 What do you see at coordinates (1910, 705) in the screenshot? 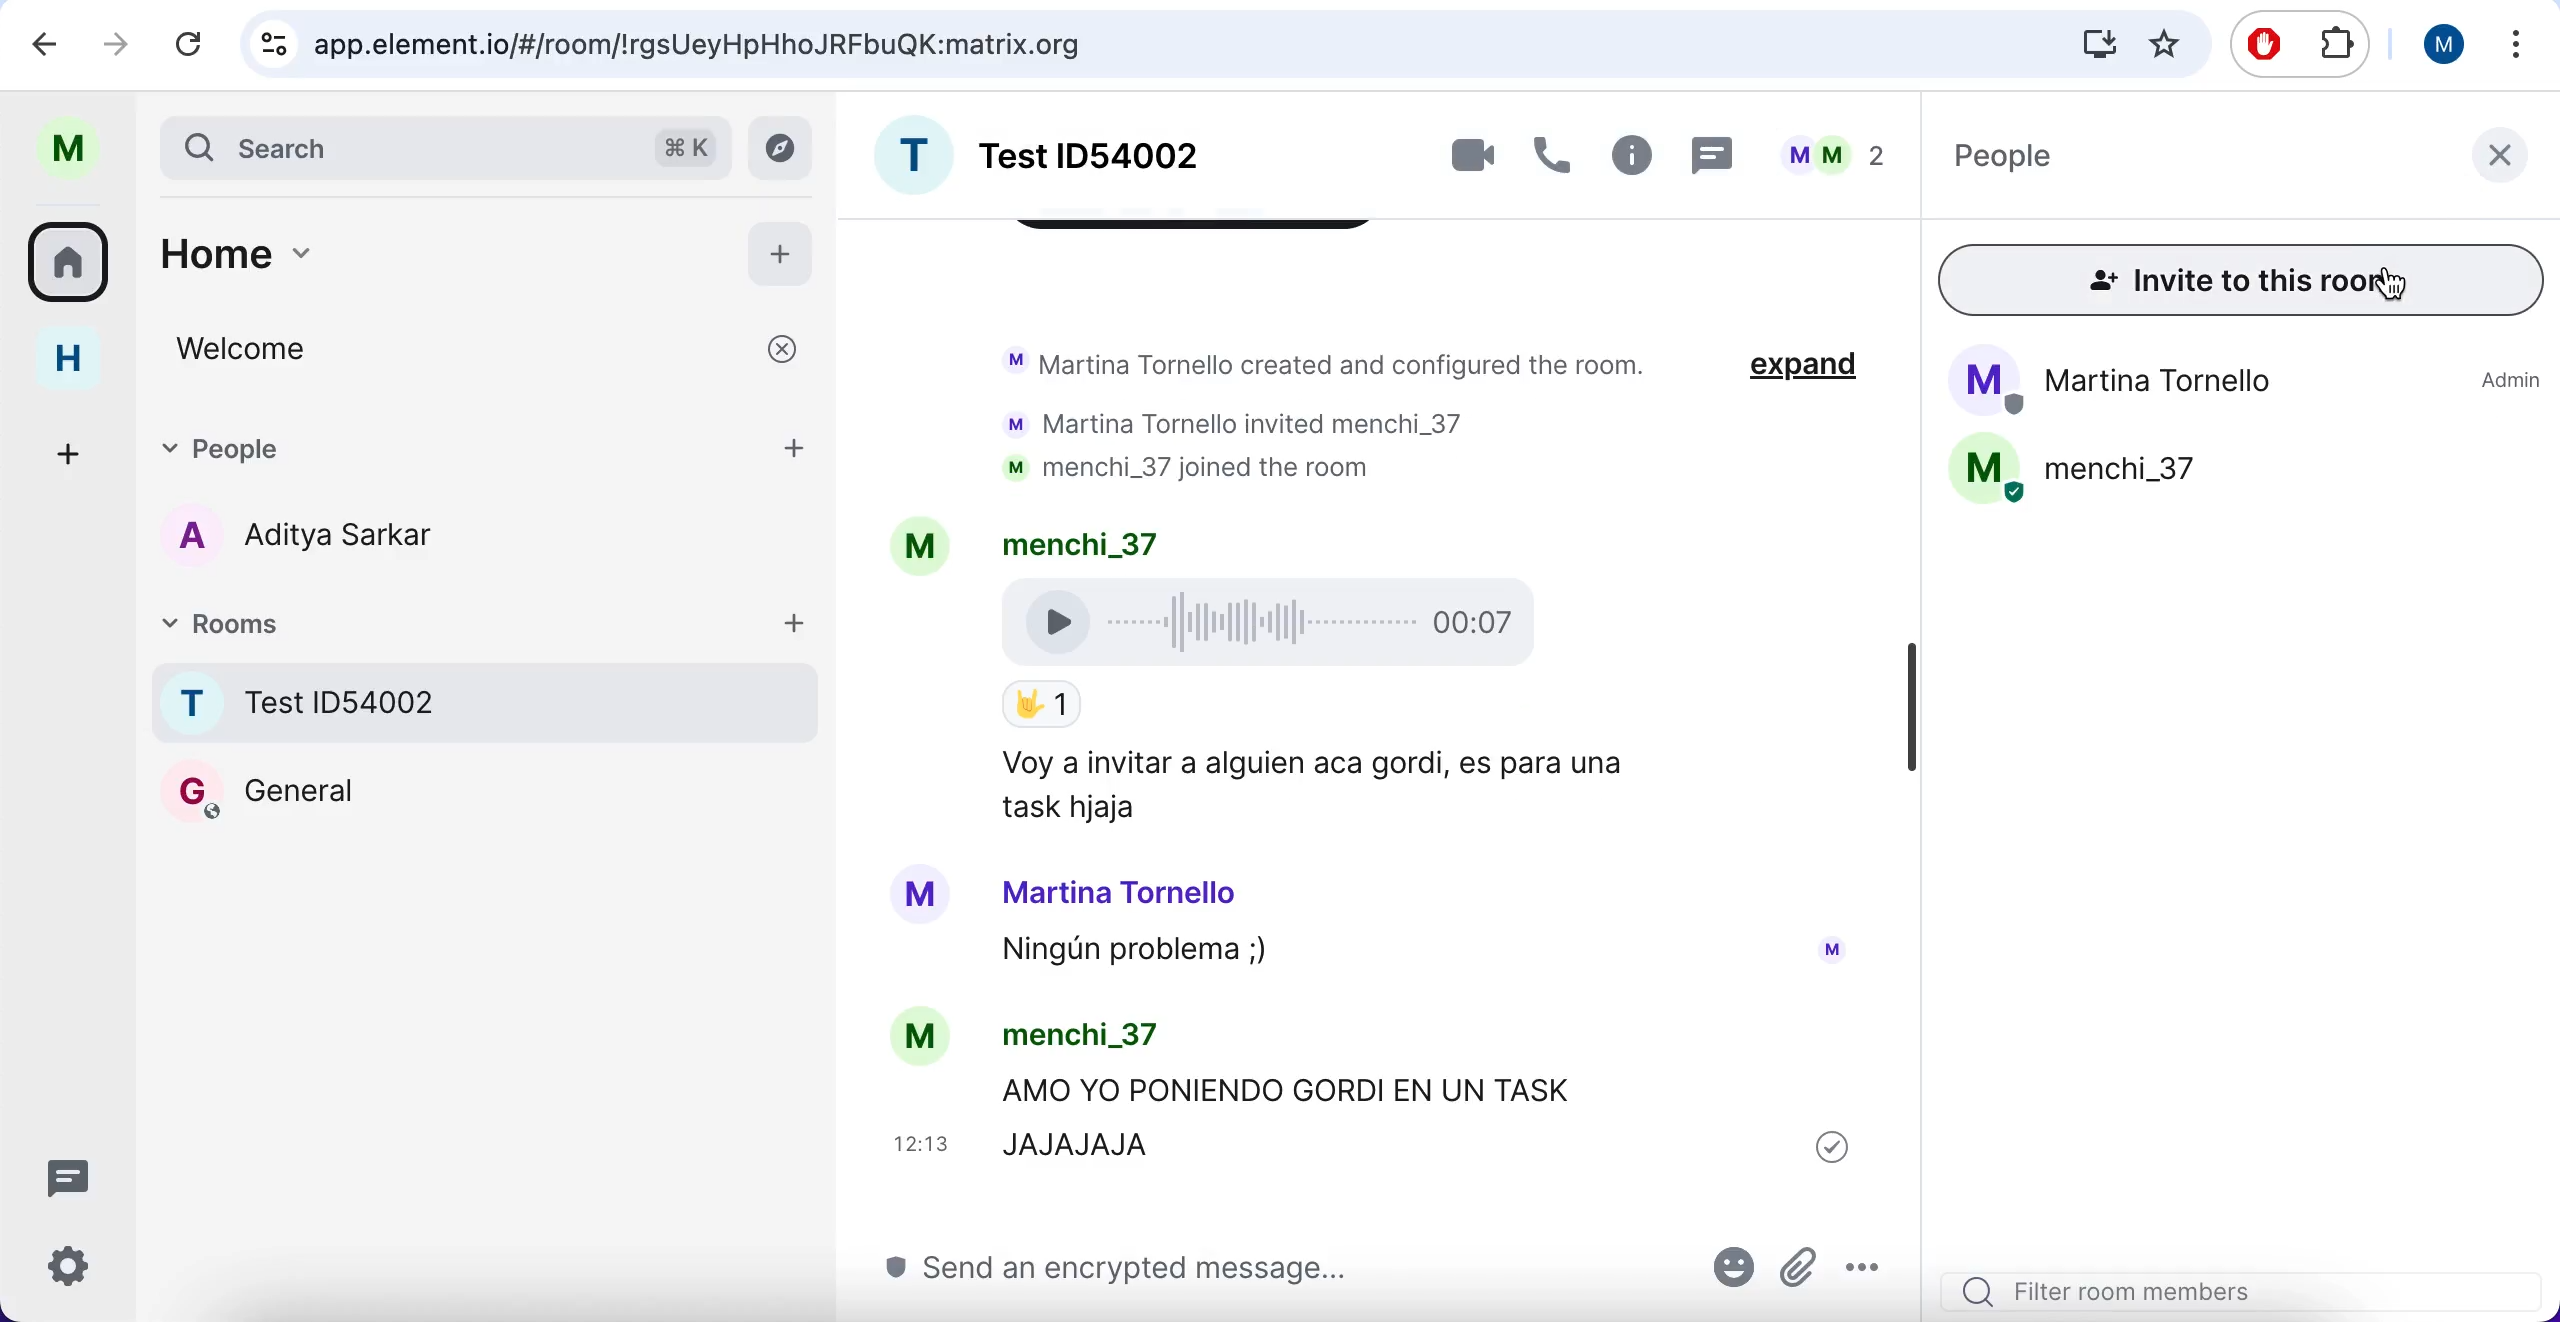
I see `vertical slider` at bounding box center [1910, 705].